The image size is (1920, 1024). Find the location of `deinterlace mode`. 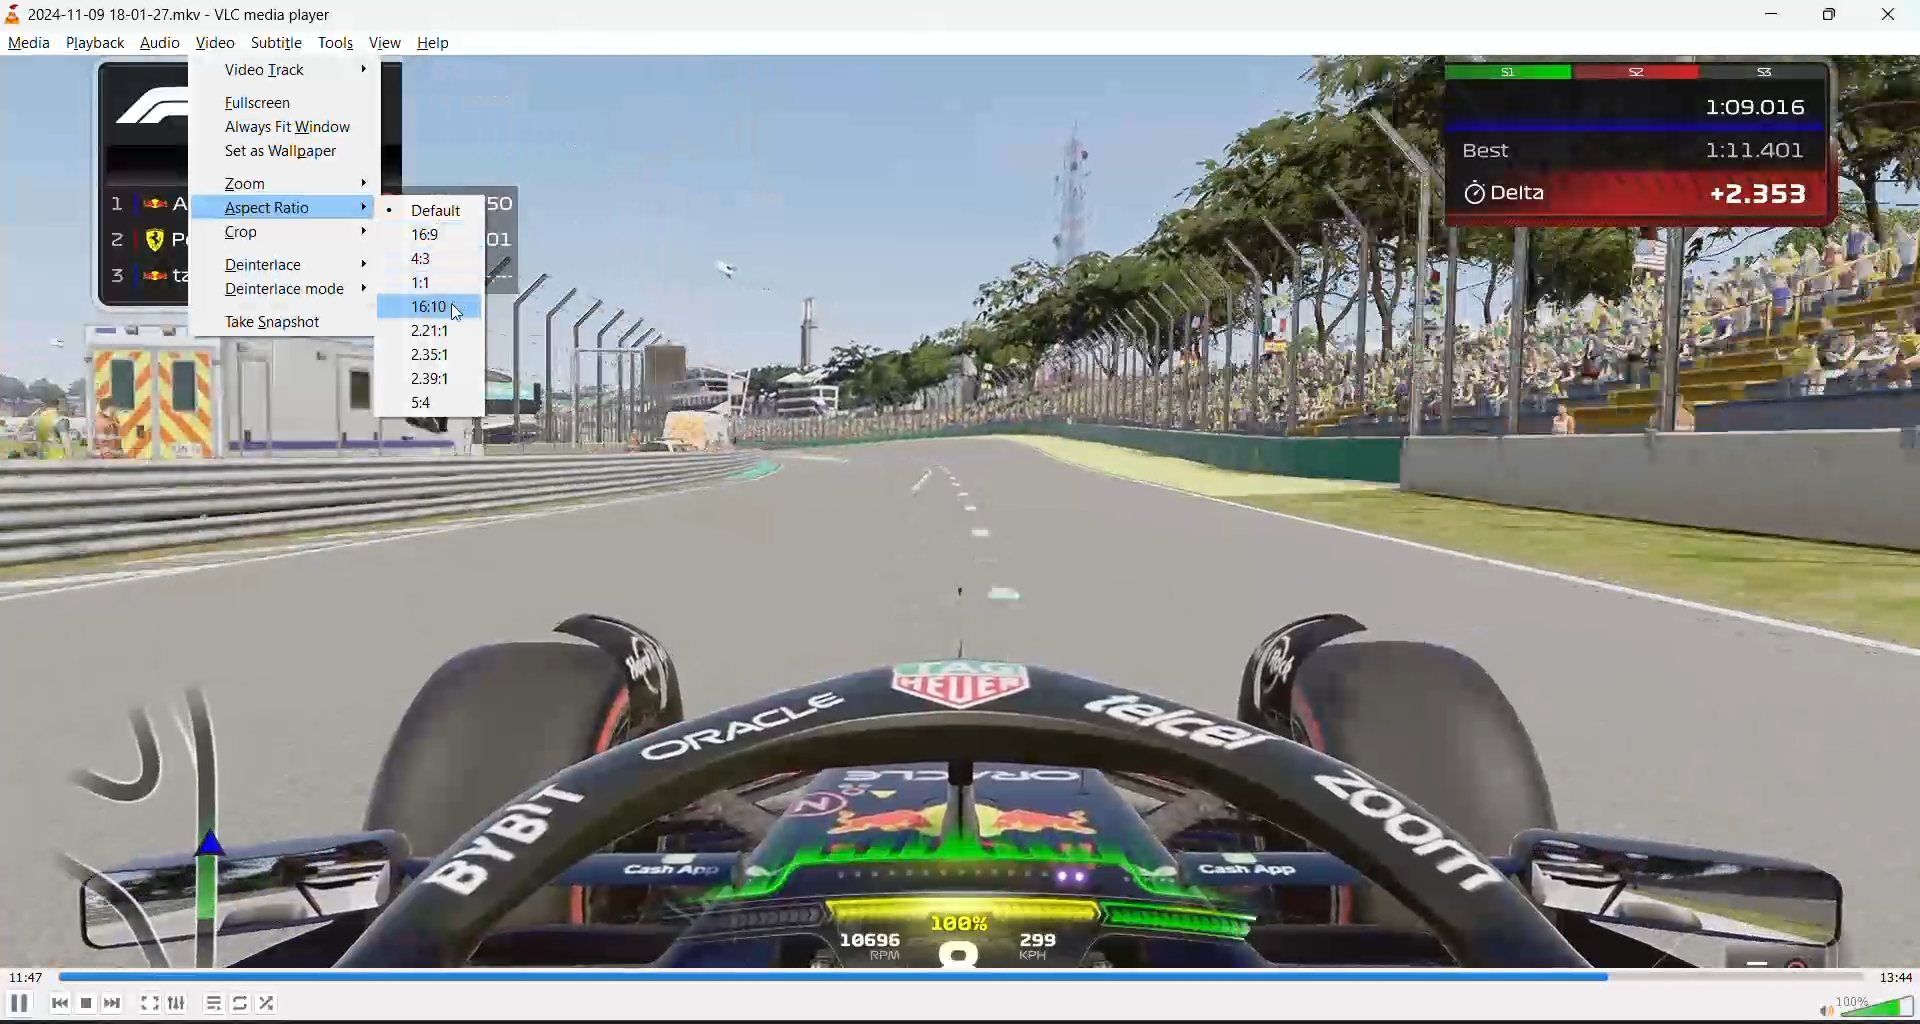

deinterlace mode is located at coordinates (287, 290).